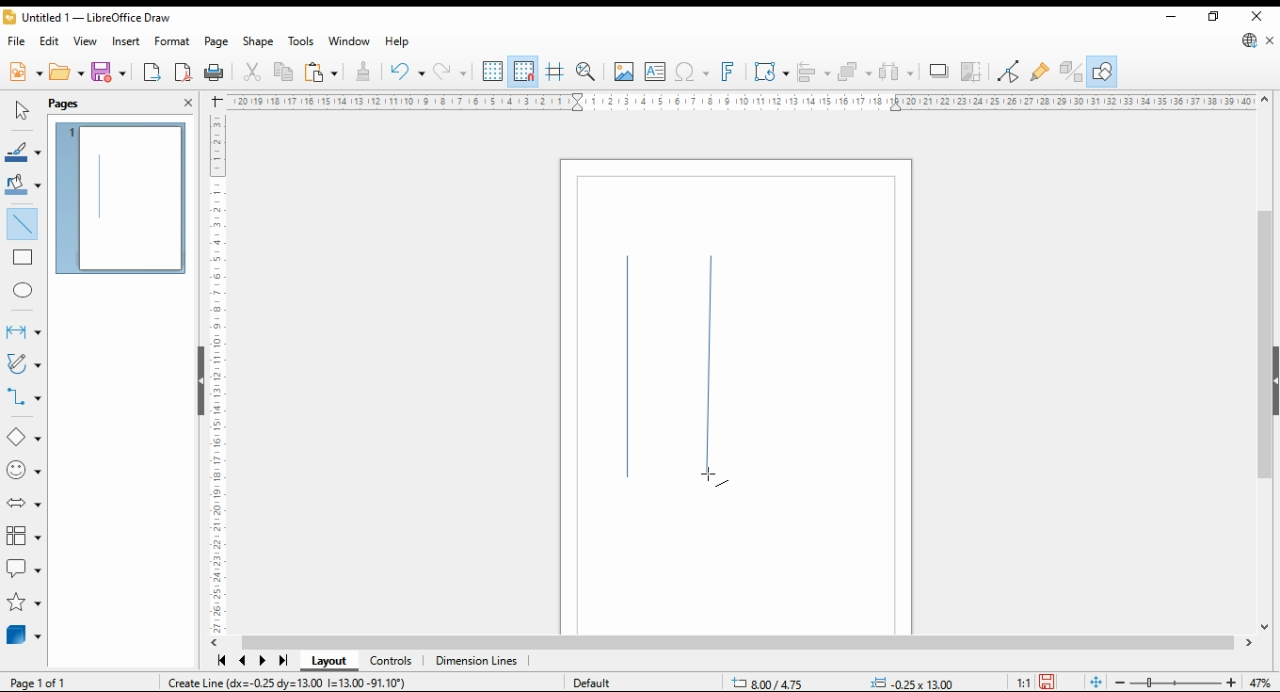 Image resolution: width=1280 pixels, height=692 pixels. I want to click on edit, so click(50, 40).